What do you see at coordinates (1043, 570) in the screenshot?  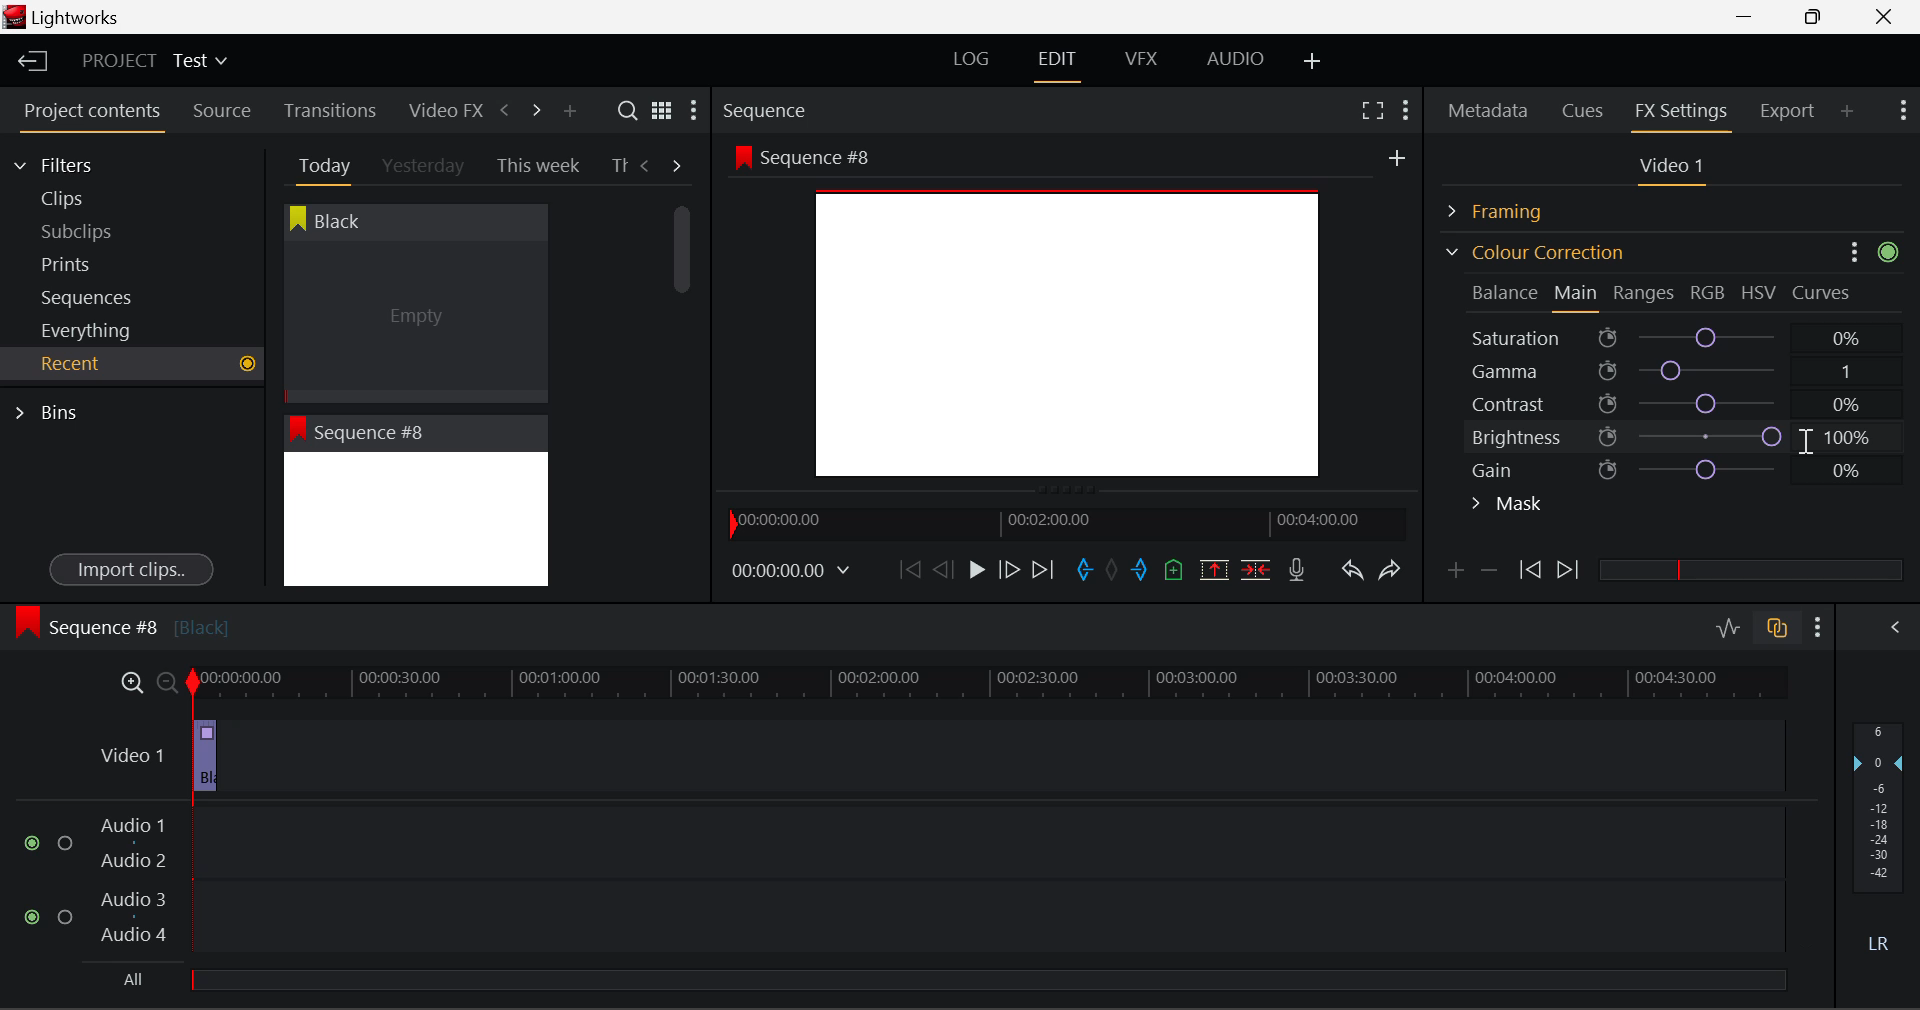 I see `To End` at bounding box center [1043, 570].